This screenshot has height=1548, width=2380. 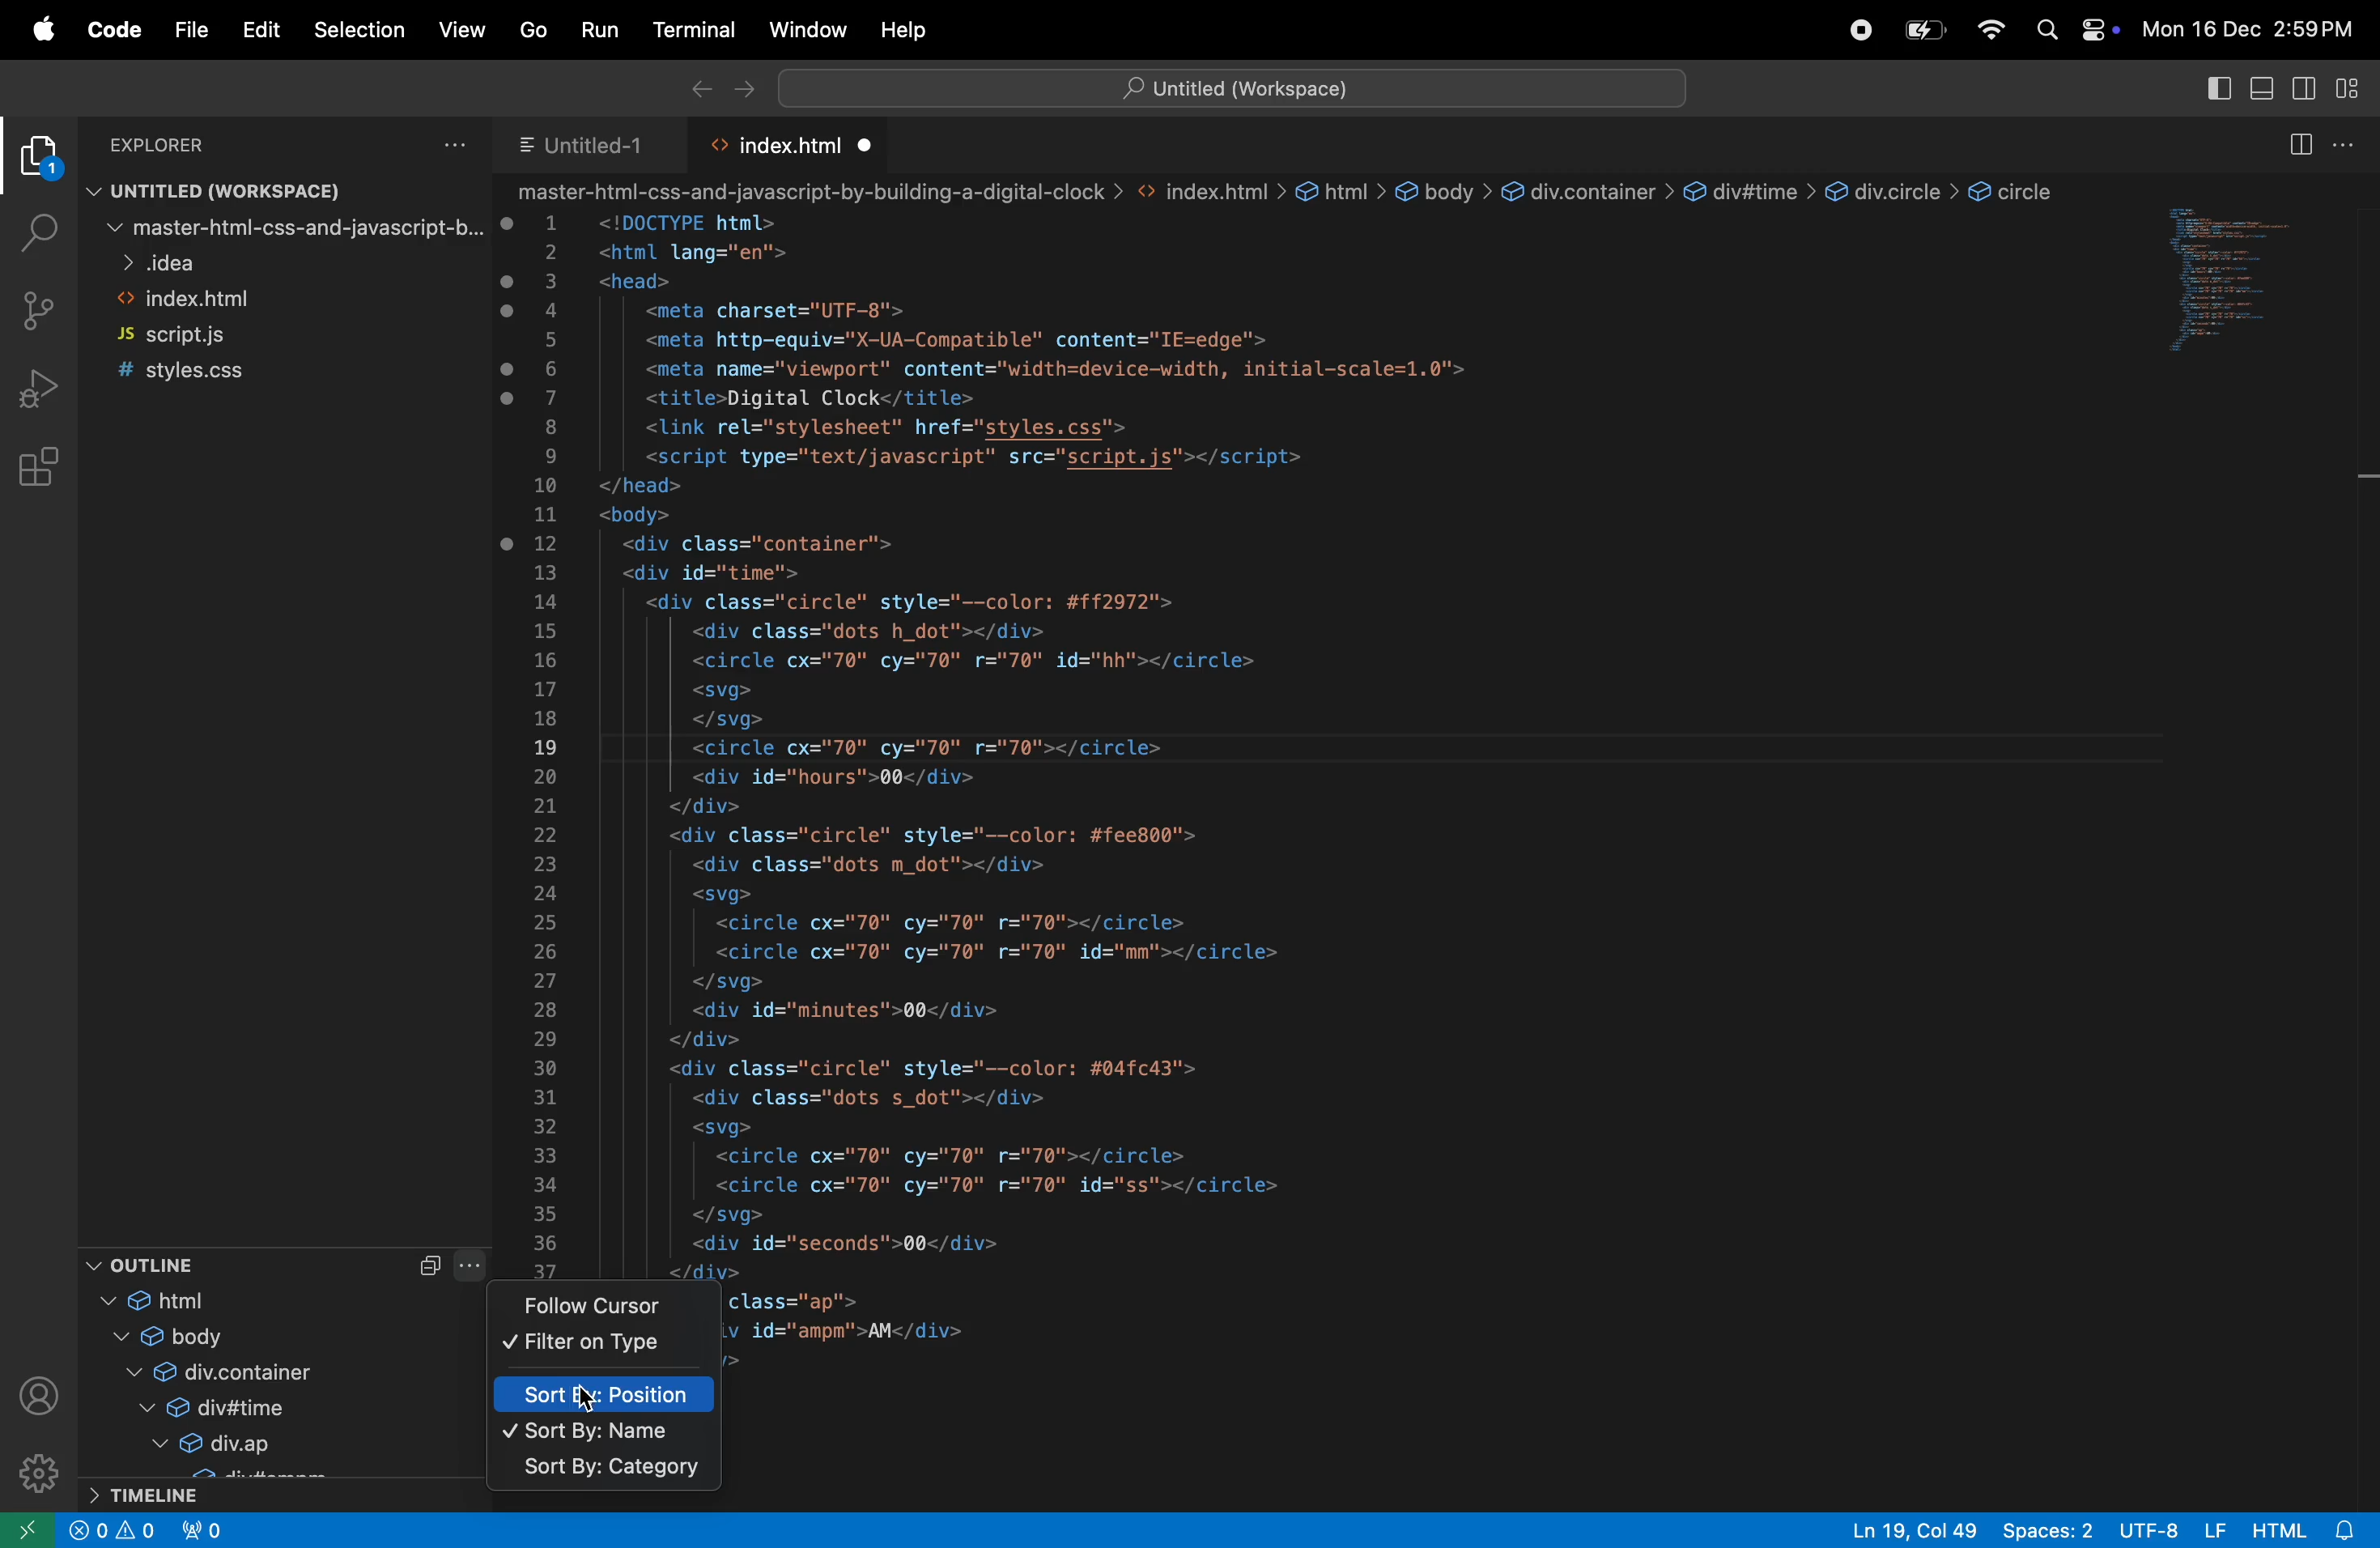 What do you see at coordinates (1915, 1531) in the screenshot?
I see `line 19 col 49` at bounding box center [1915, 1531].